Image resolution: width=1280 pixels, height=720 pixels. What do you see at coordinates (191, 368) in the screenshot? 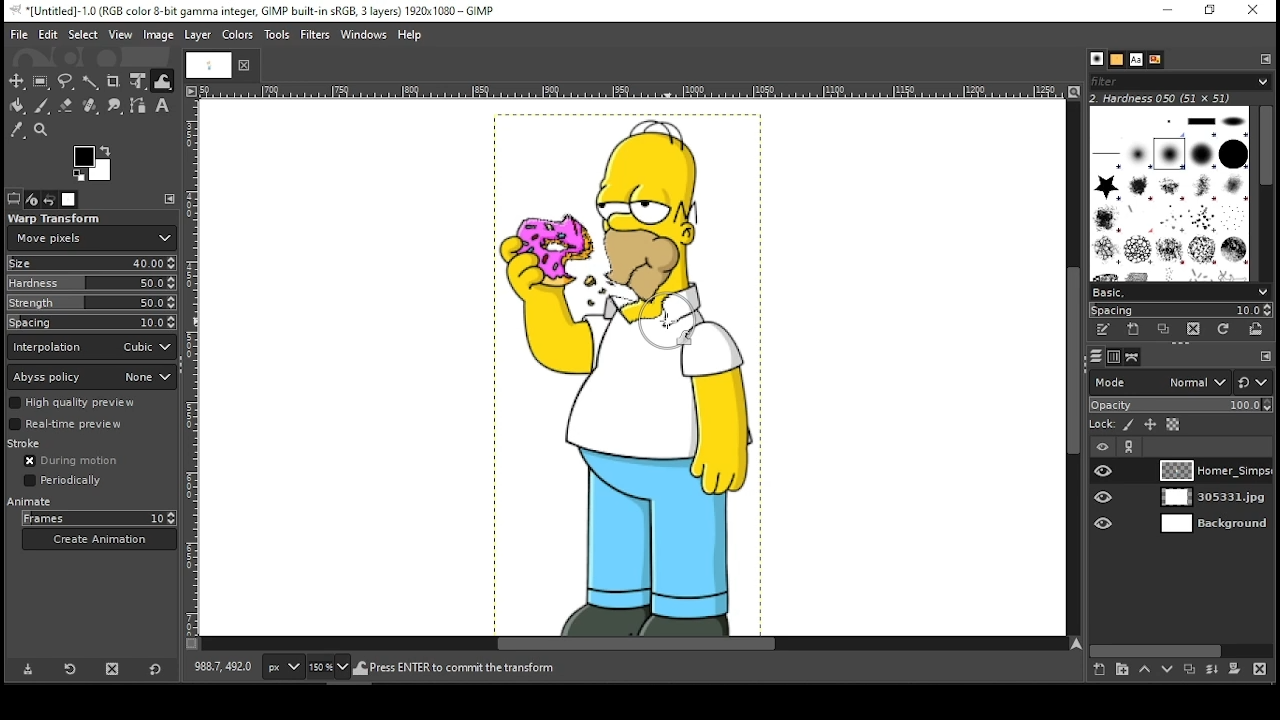
I see `vertical scale` at bounding box center [191, 368].